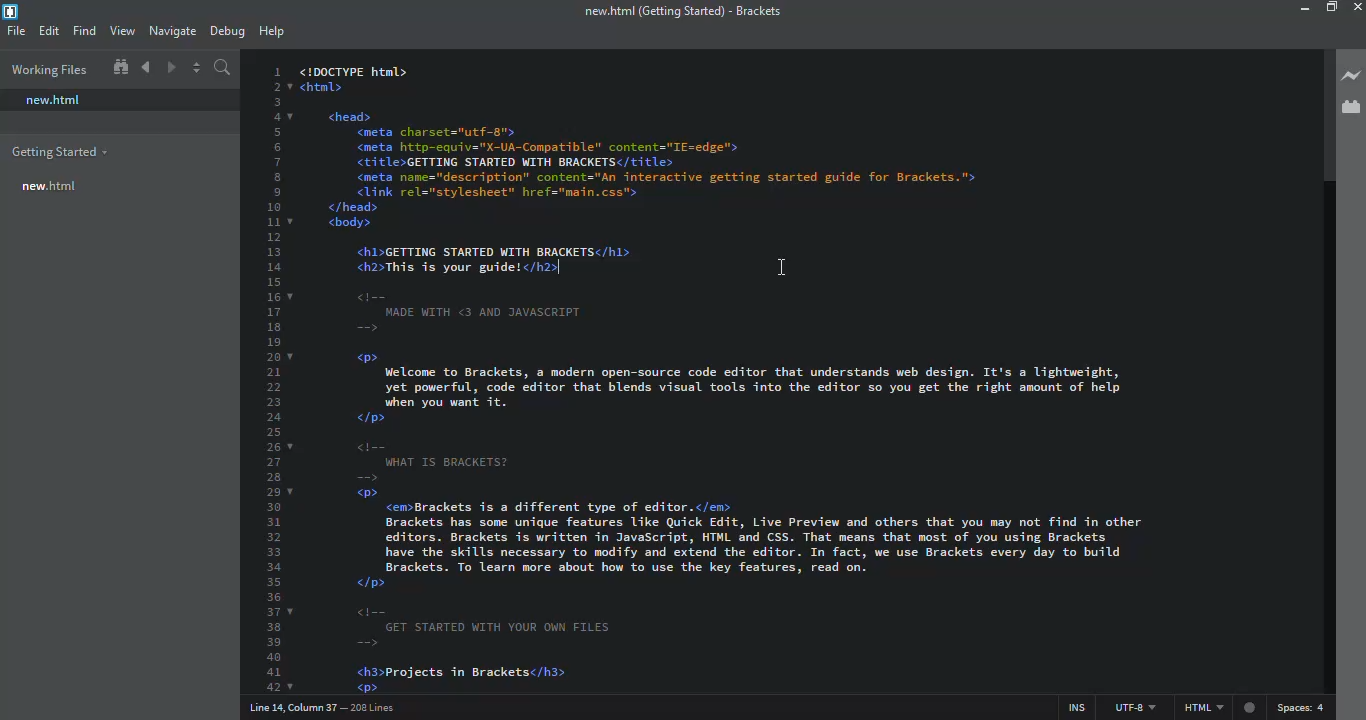 The image size is (1366, 720). What do you see at coordinates (1330, 8) in the screenshot?
I see `maximize` at bounding box center [1330, 8].